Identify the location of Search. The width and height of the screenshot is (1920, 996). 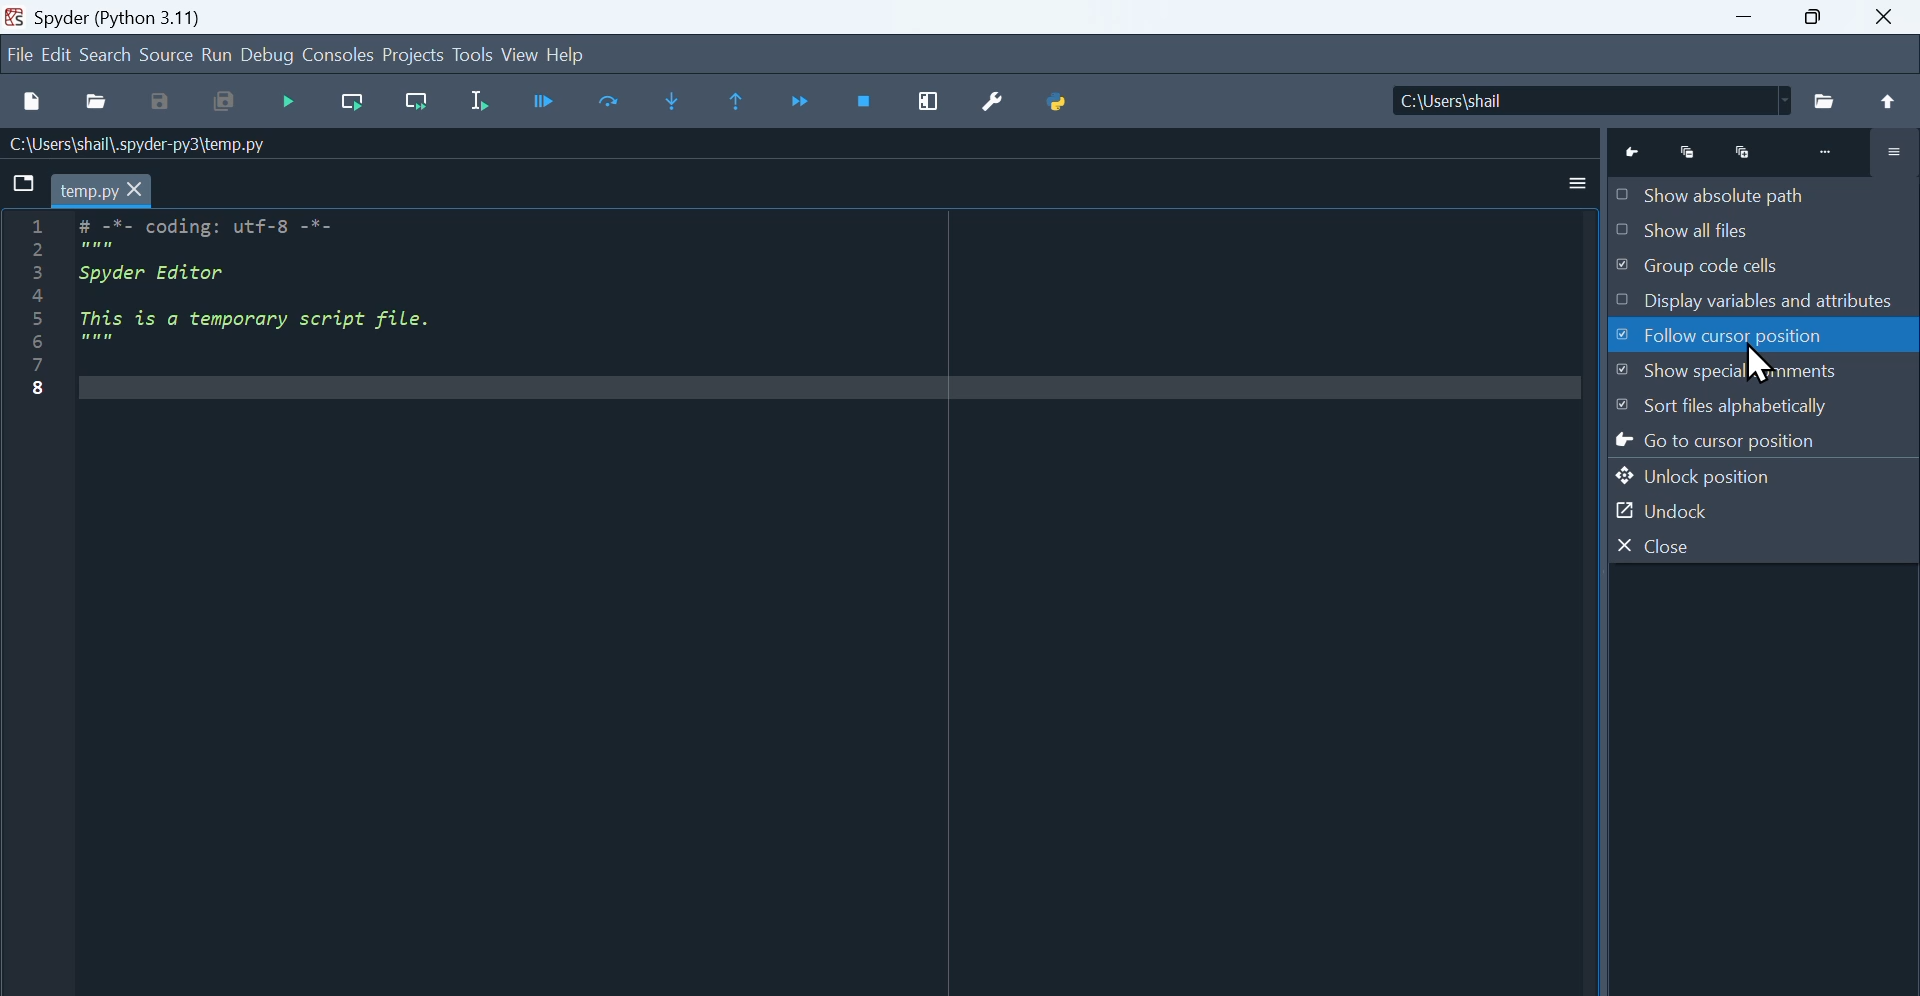
(105, 55).